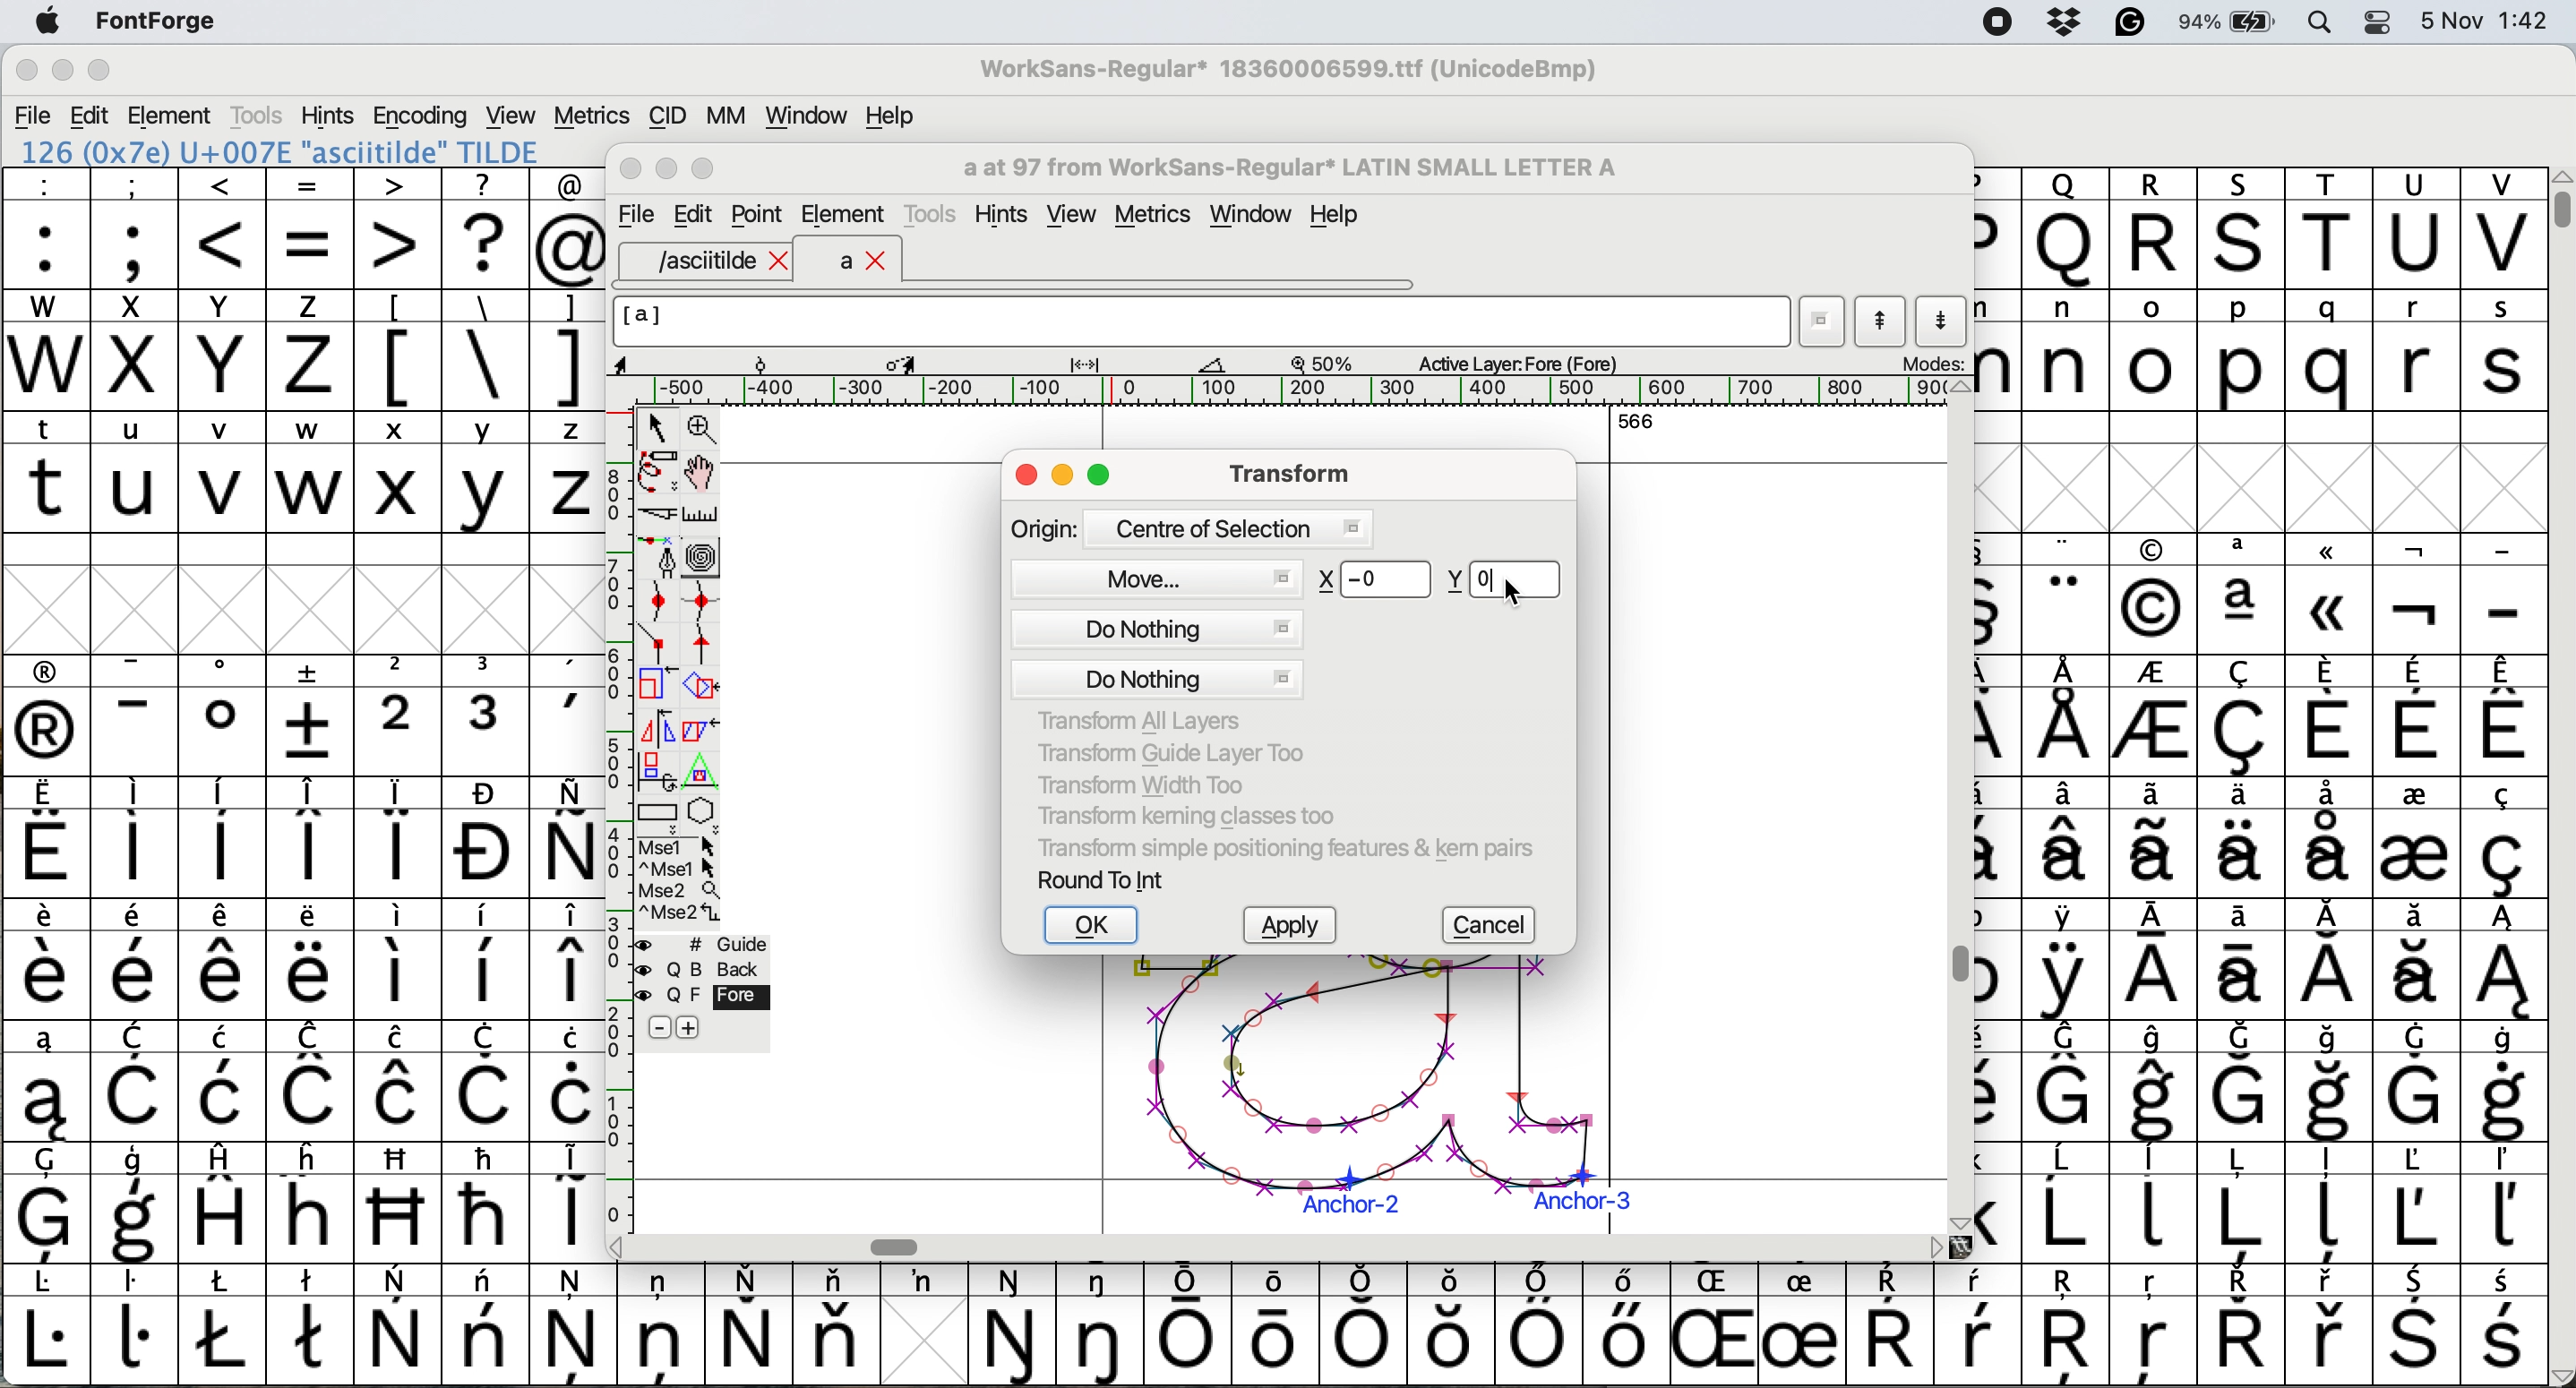 Image resolution: width=2576 pixels, height=1388 pixels. I want to click on symbol, so click(48, 839).